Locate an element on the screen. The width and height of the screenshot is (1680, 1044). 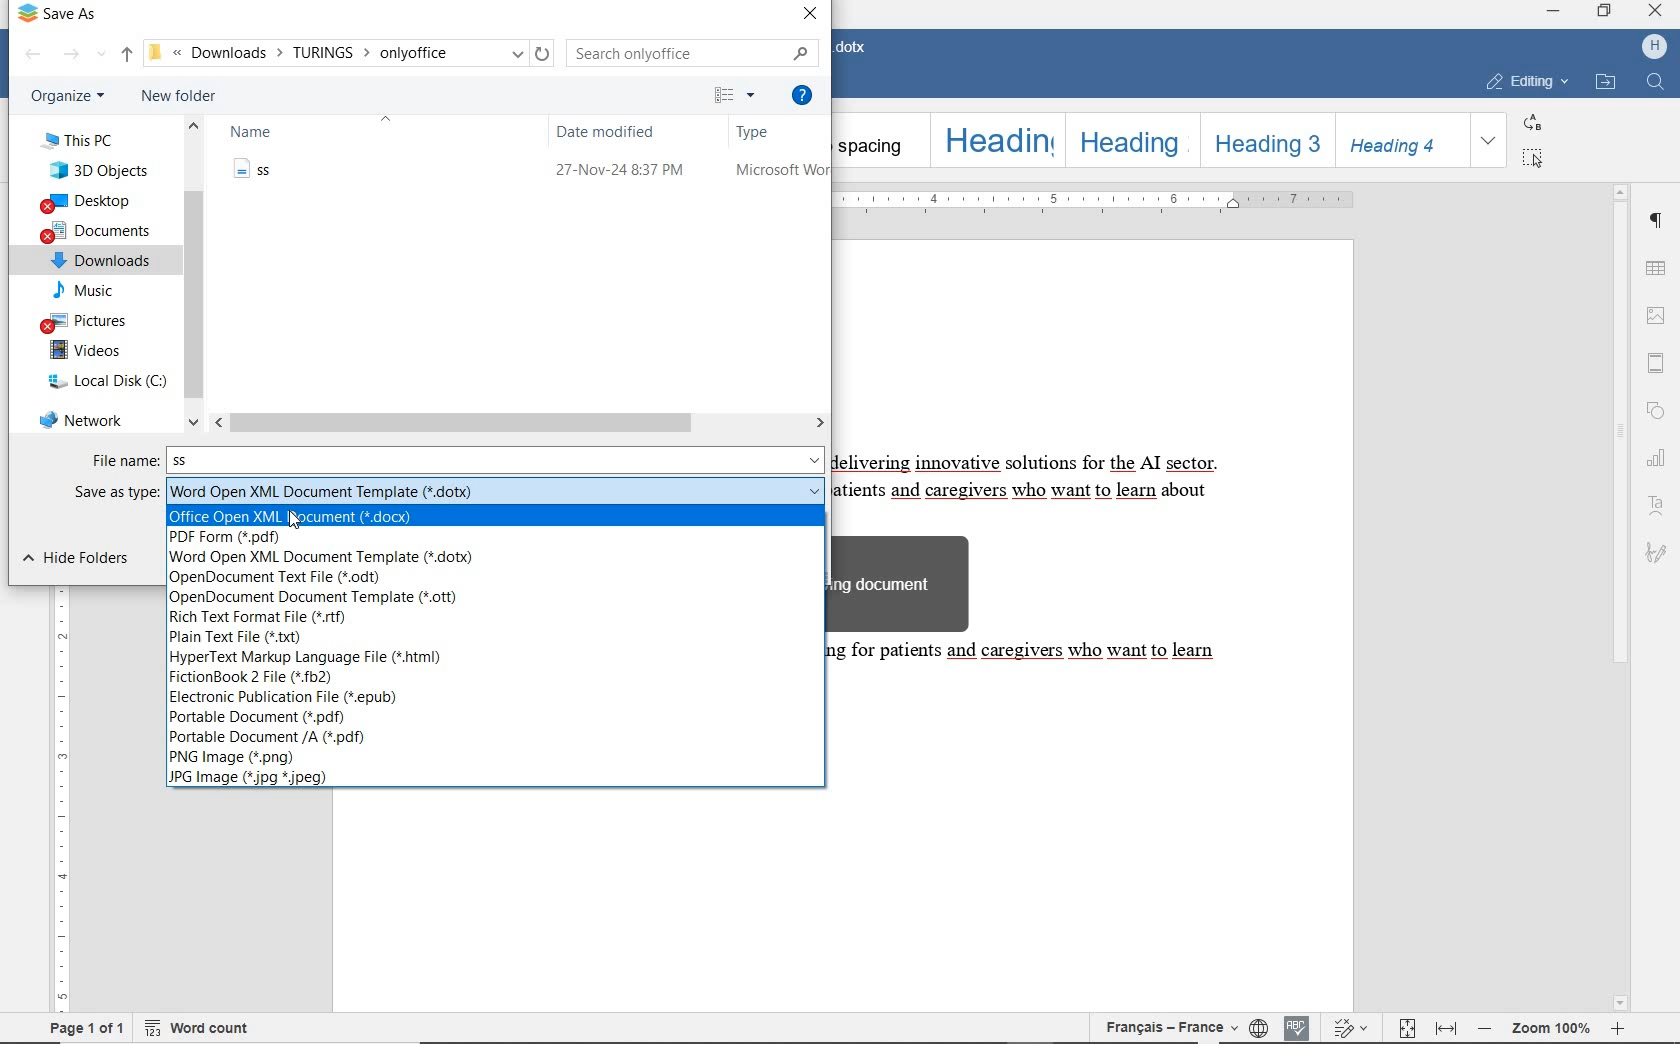
NAME is located at coordinates (257, 133).